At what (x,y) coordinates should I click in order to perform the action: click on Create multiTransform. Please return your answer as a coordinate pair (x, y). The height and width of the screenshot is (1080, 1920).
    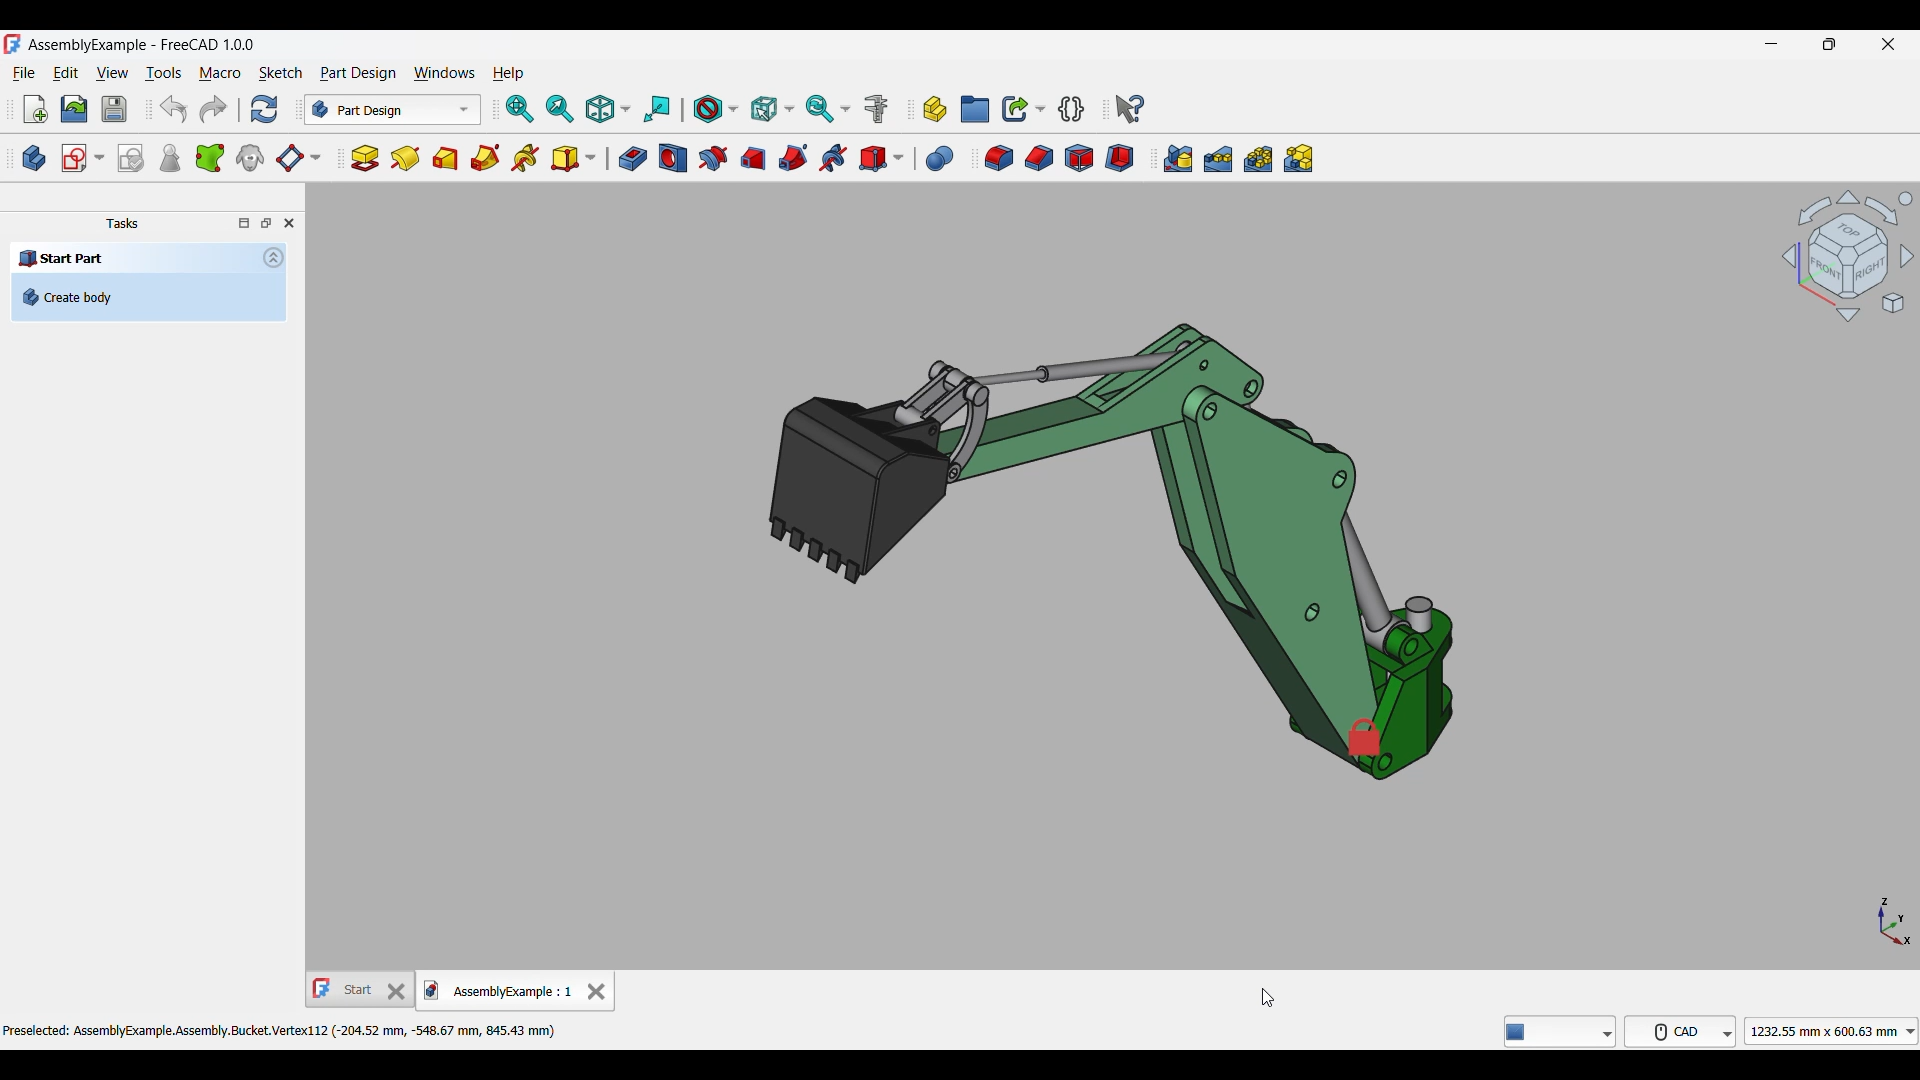
    Looking at the image, I should click on (1299, 158).